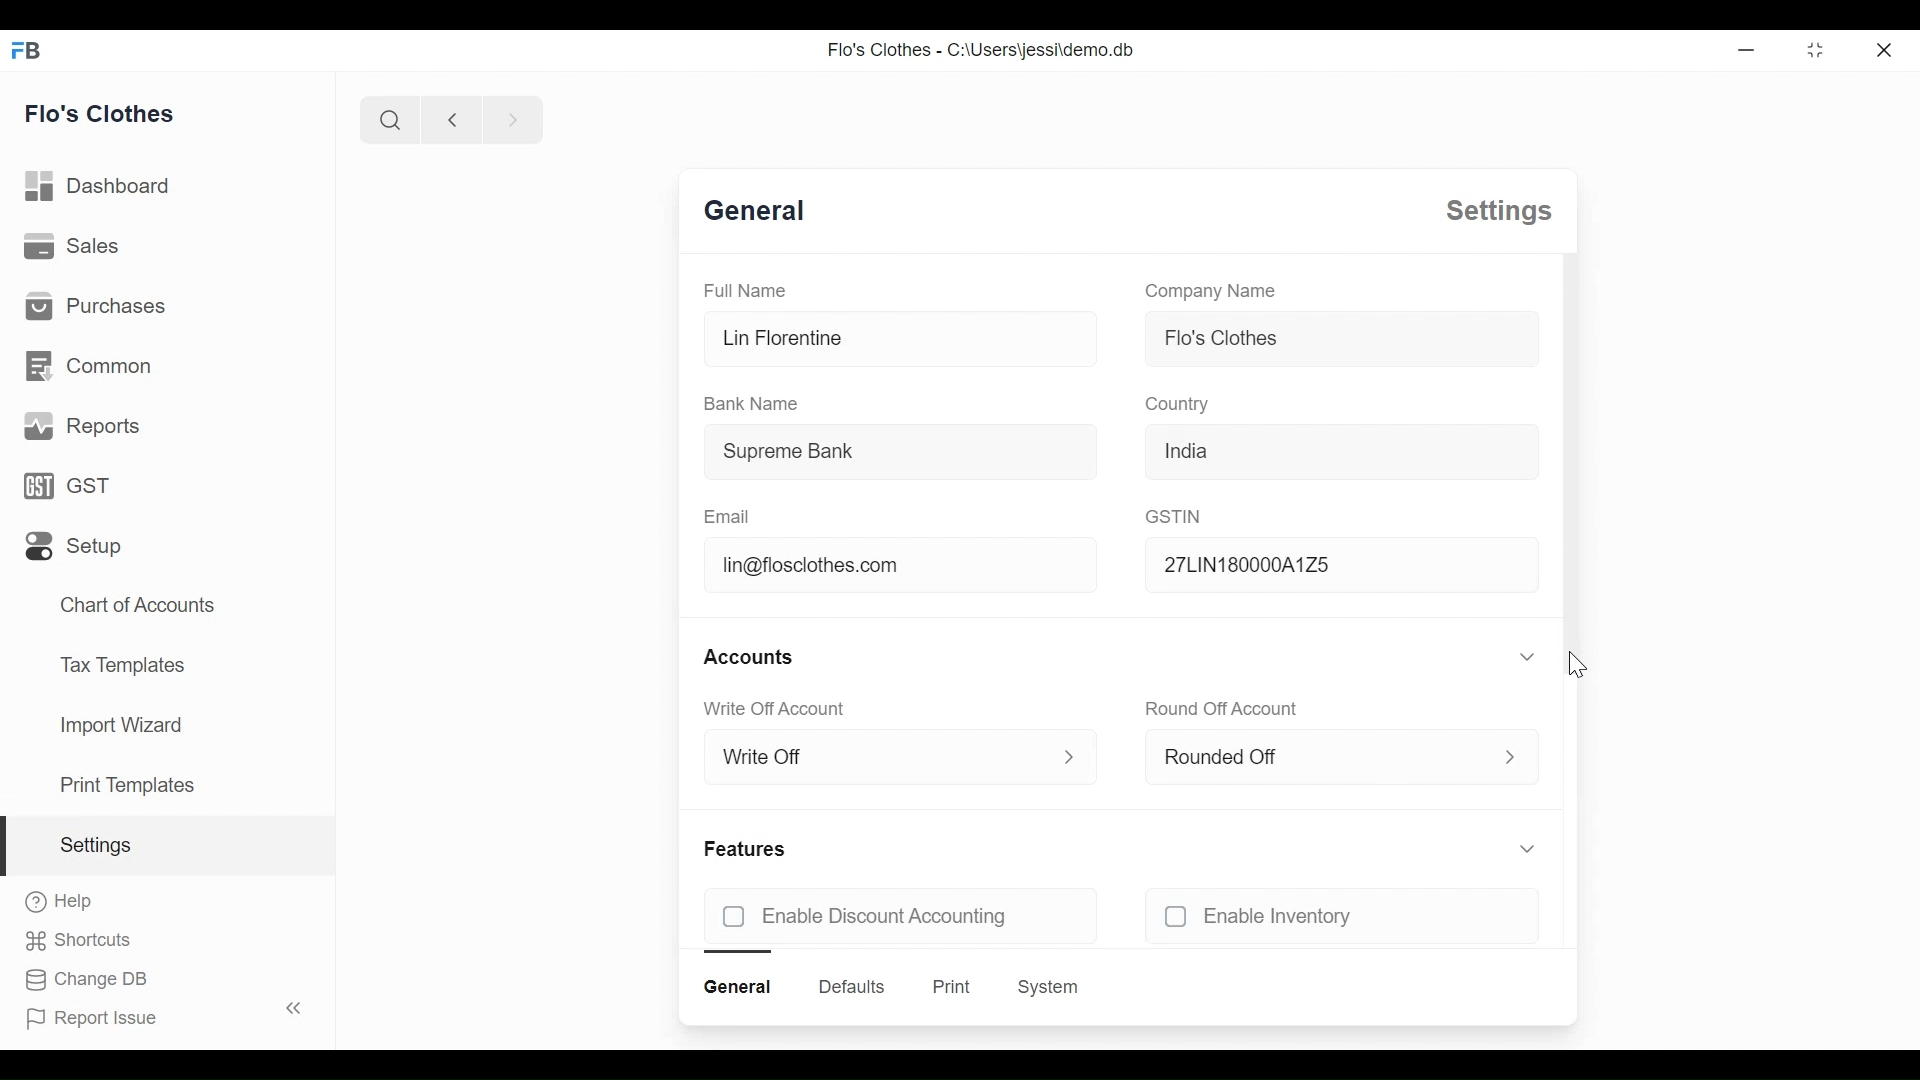 The image size is (1920, 1080). Describe the element at coordinates (898, 567) in the screenshot. I see `lin@flosclothes.com` at that location.